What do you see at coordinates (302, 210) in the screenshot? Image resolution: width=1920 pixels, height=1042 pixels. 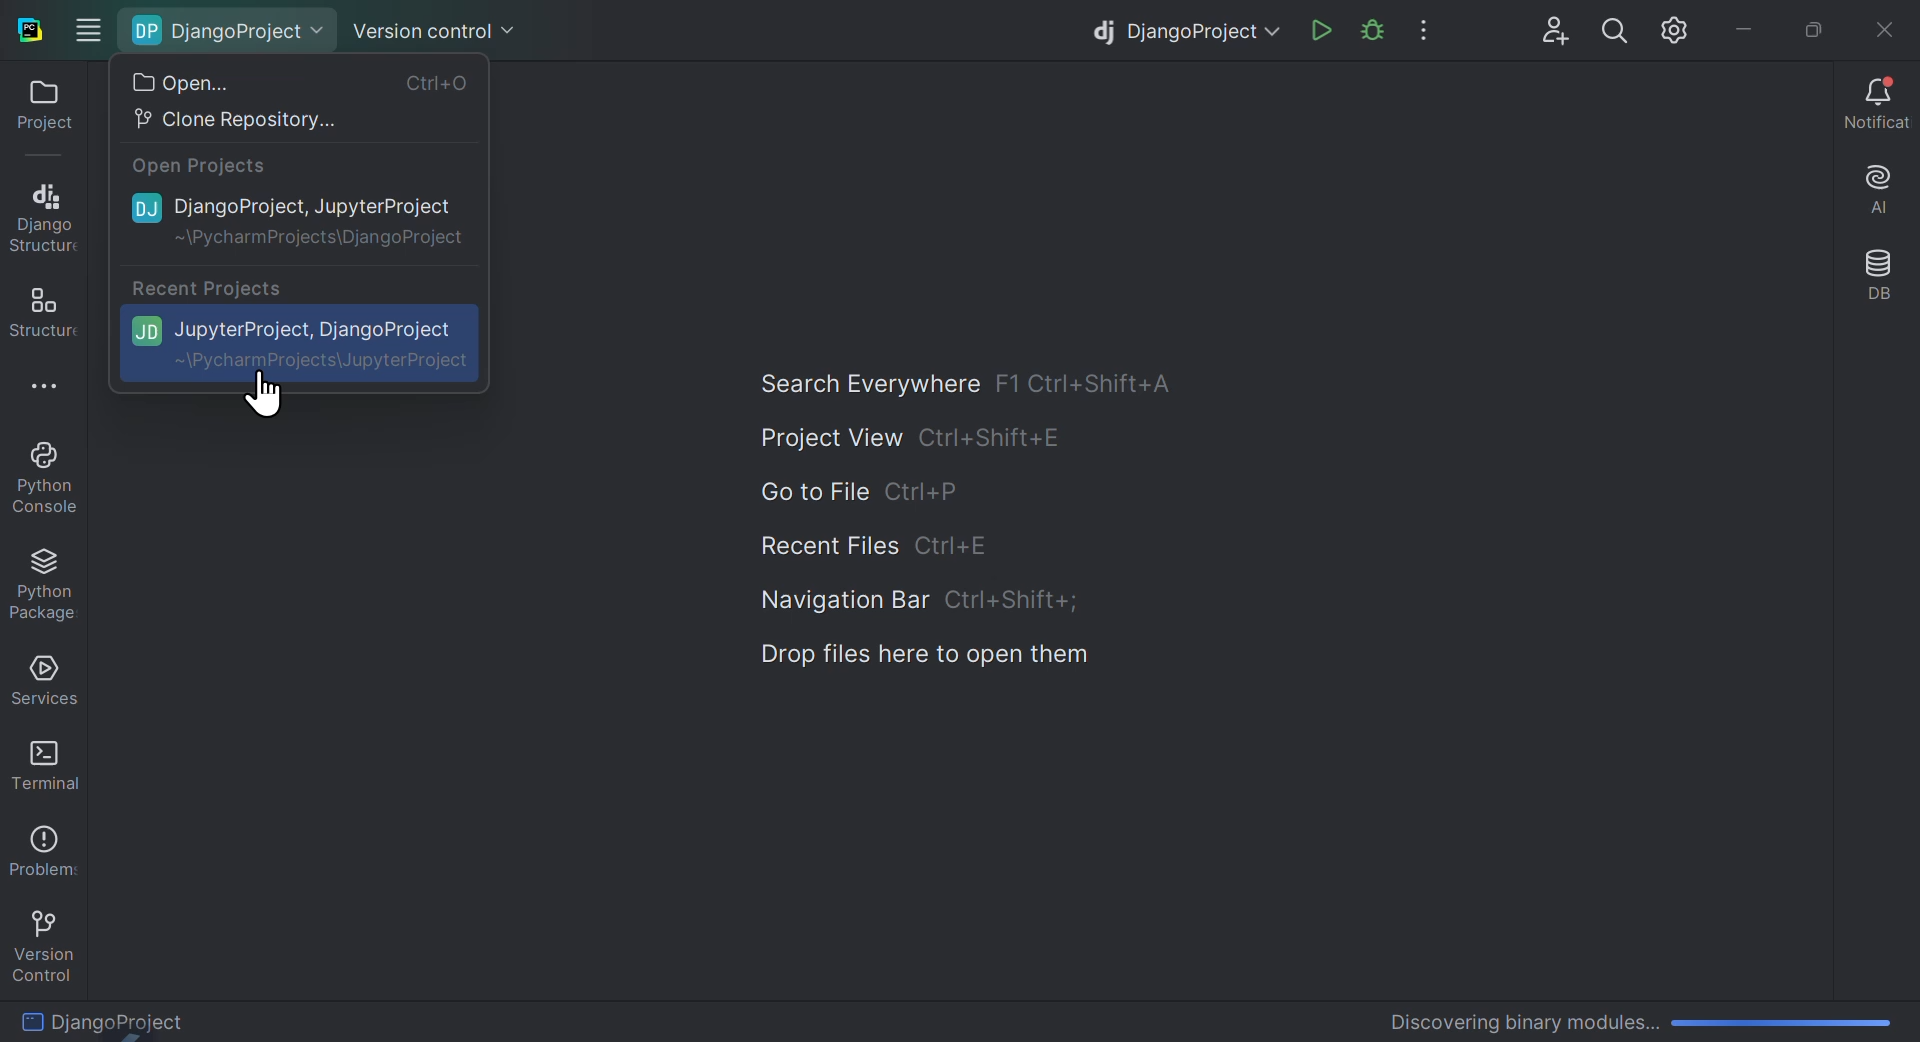 I see `Django project Jupyter project` at bounding box center [302, 210].